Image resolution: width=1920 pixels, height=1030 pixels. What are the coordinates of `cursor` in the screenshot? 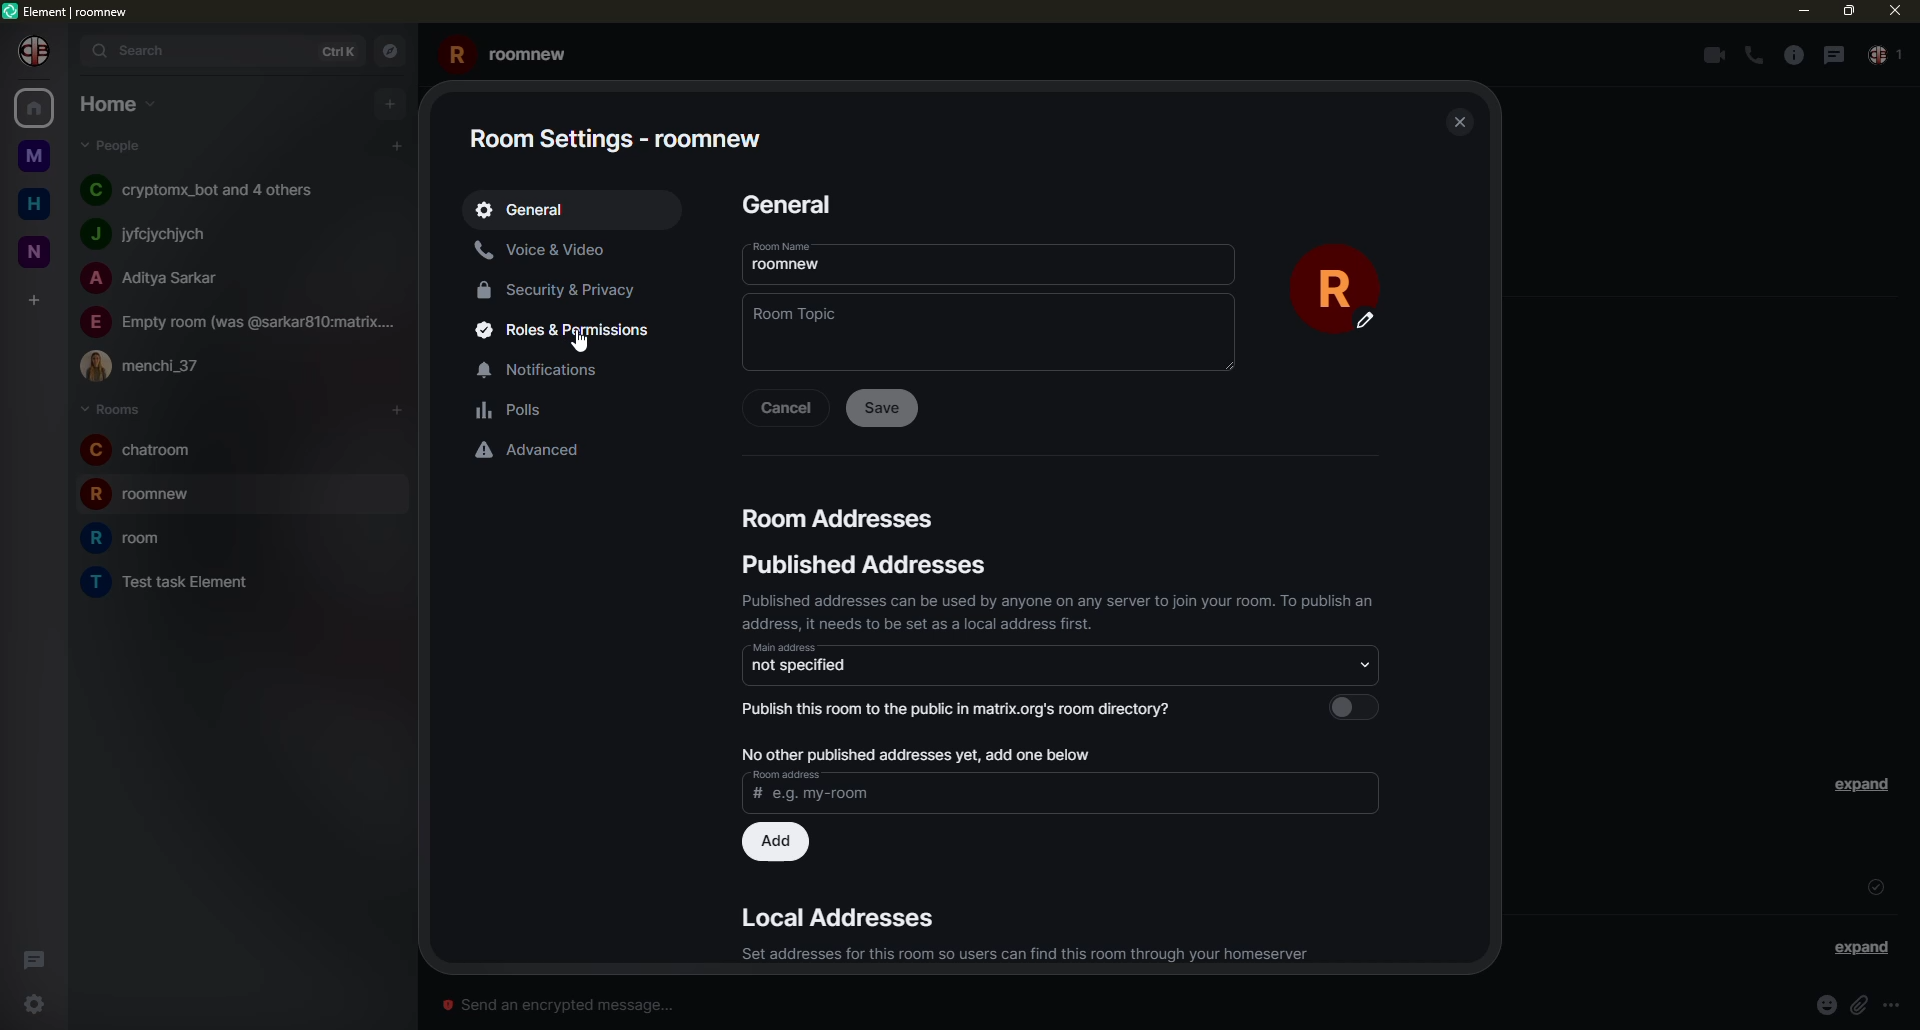 It's located at (579, 346).